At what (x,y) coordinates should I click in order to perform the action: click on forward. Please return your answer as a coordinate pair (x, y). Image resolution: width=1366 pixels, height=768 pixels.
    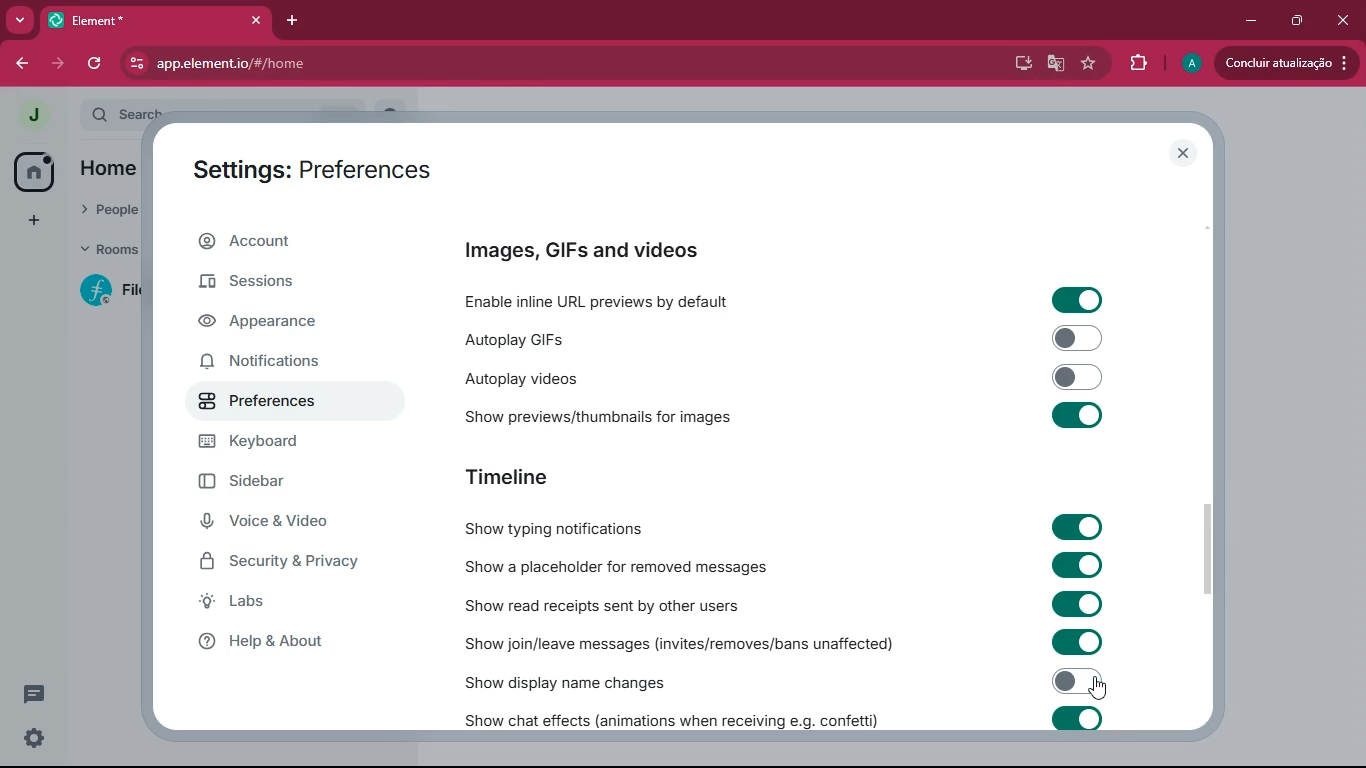
    Looking at the image, I should click on (58, 65).